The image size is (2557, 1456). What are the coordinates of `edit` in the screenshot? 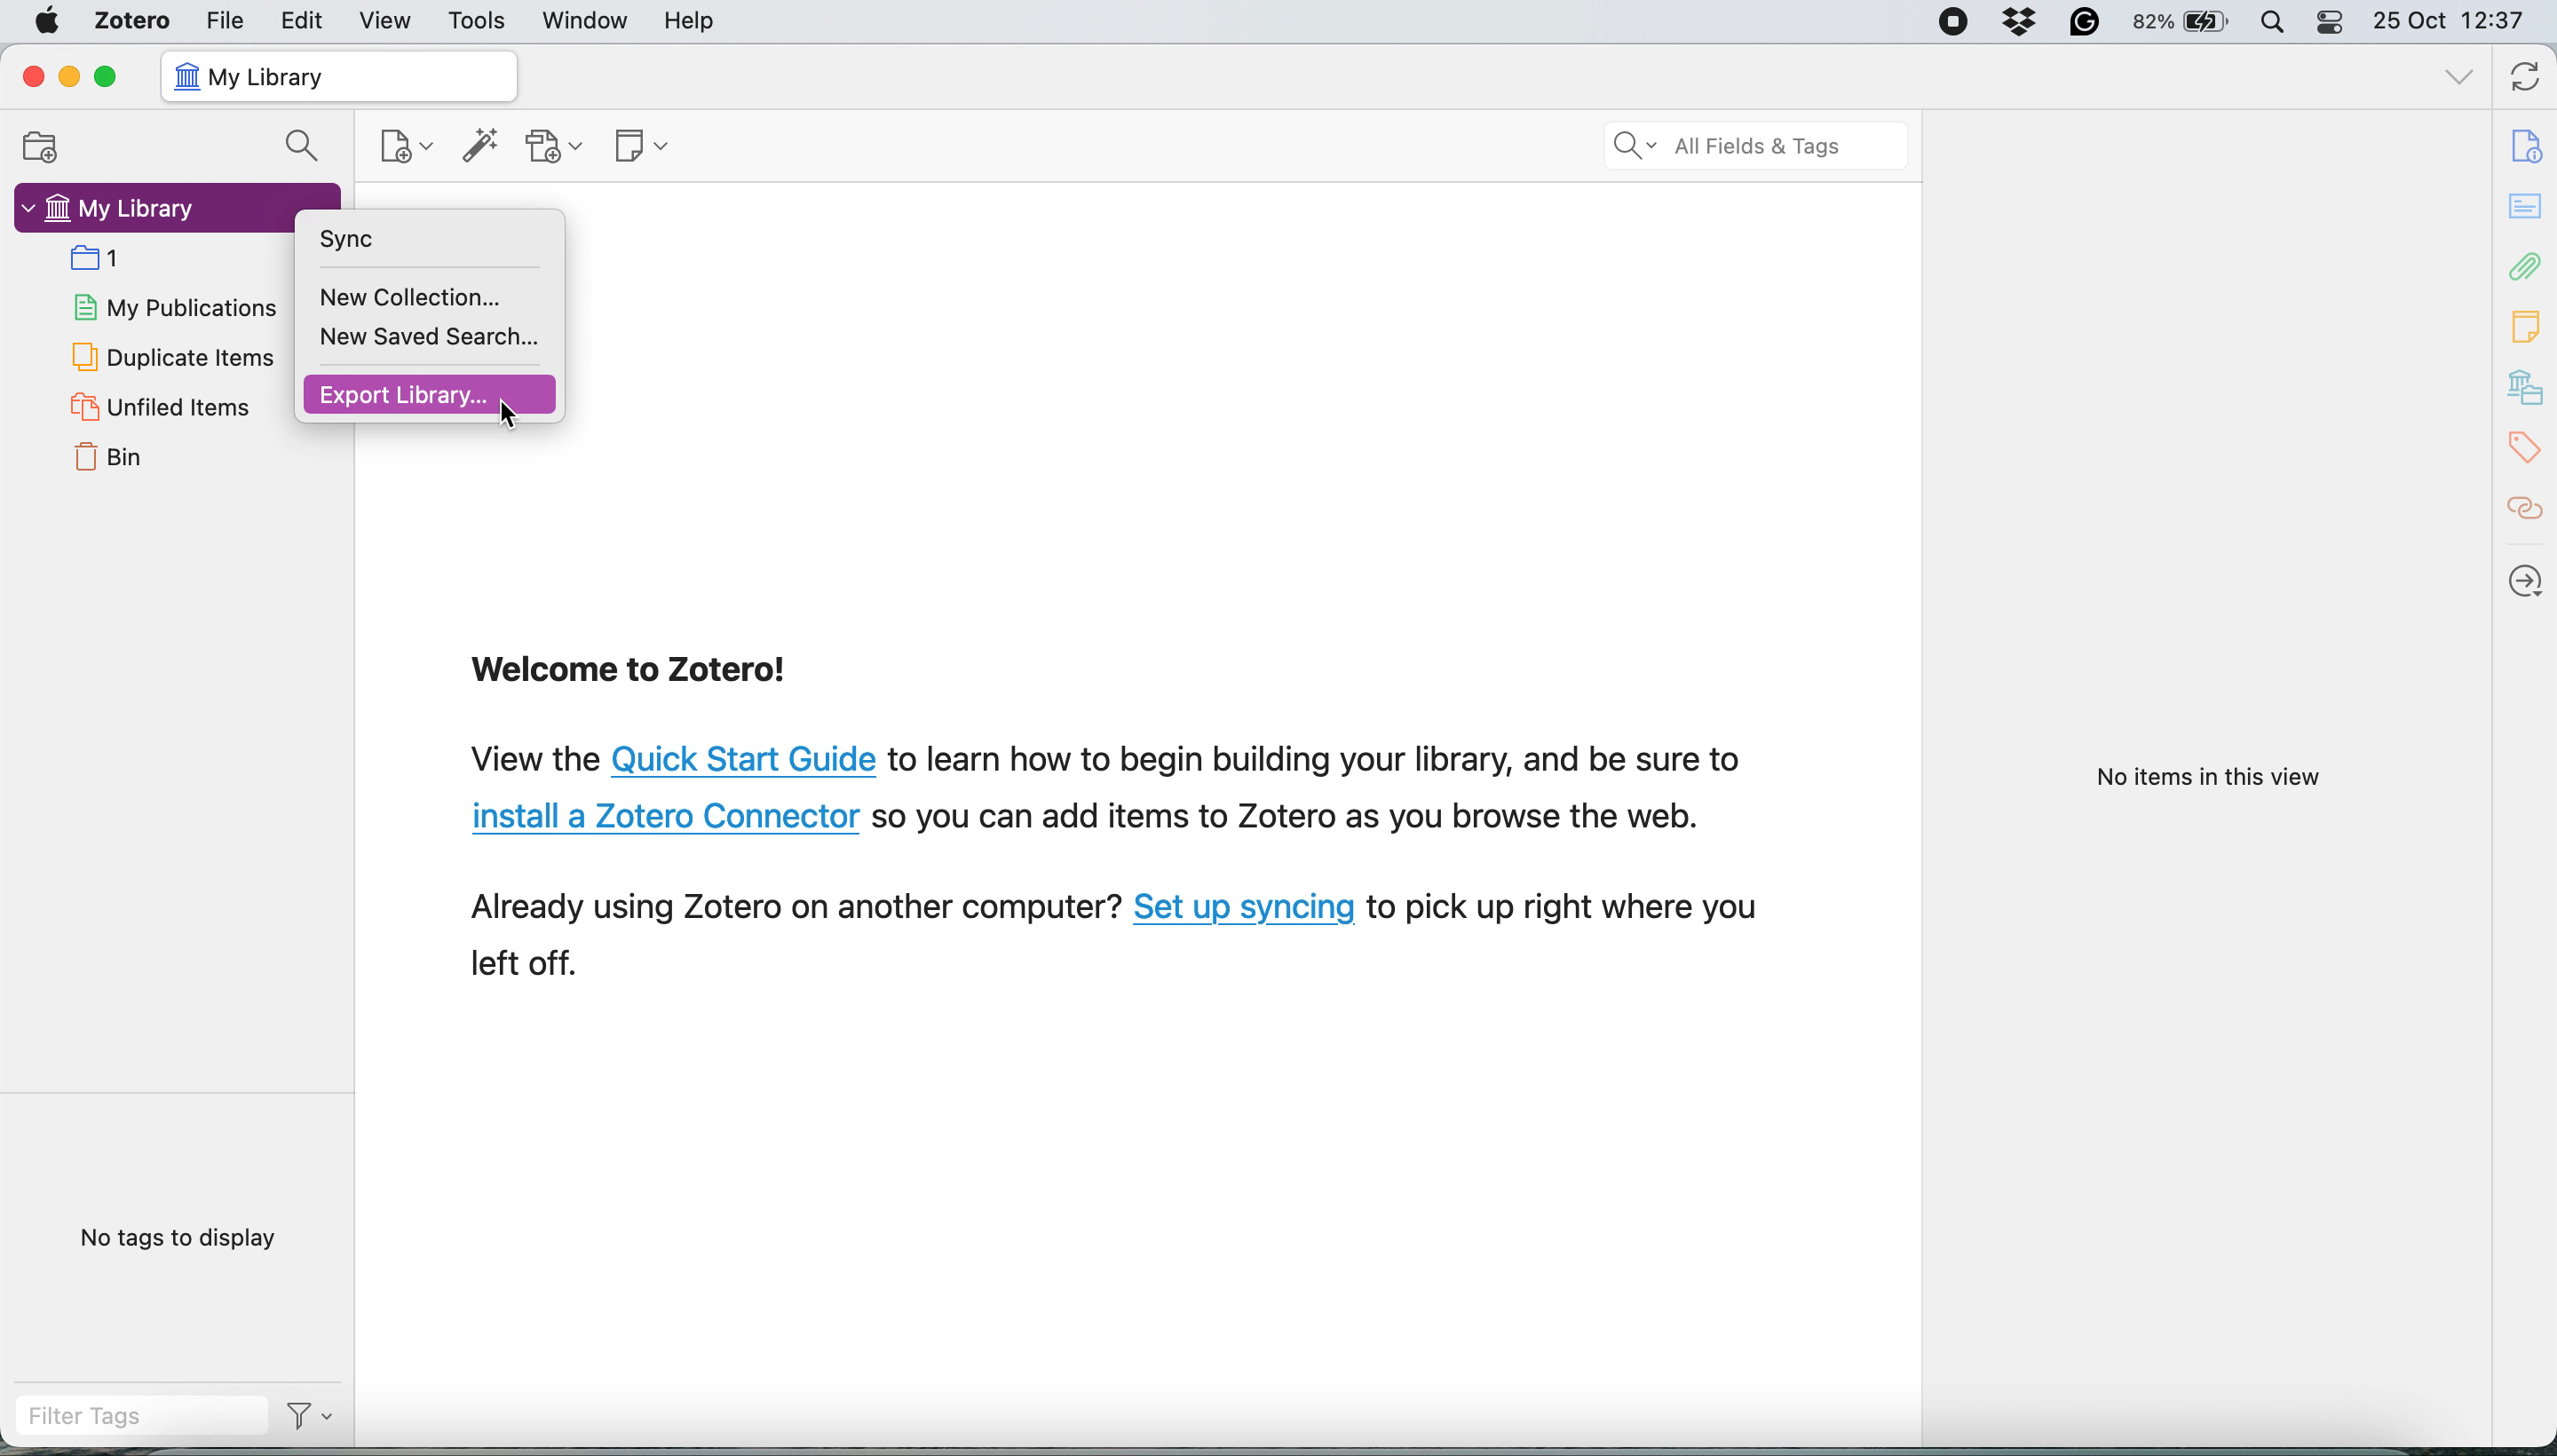 It's located at (304, 20).